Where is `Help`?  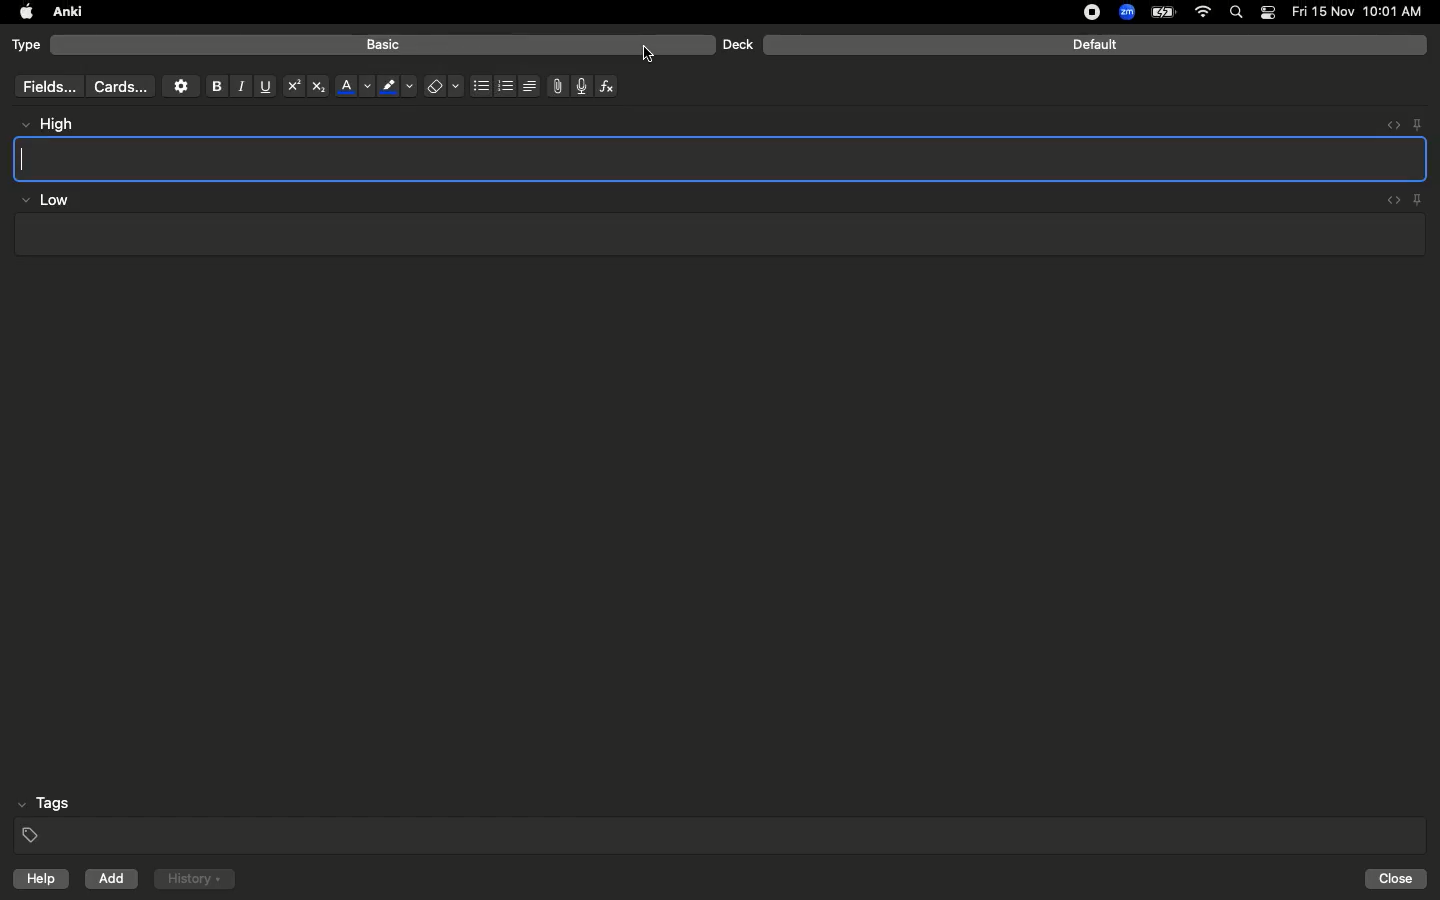
Help is located at coordinates (36, 879).